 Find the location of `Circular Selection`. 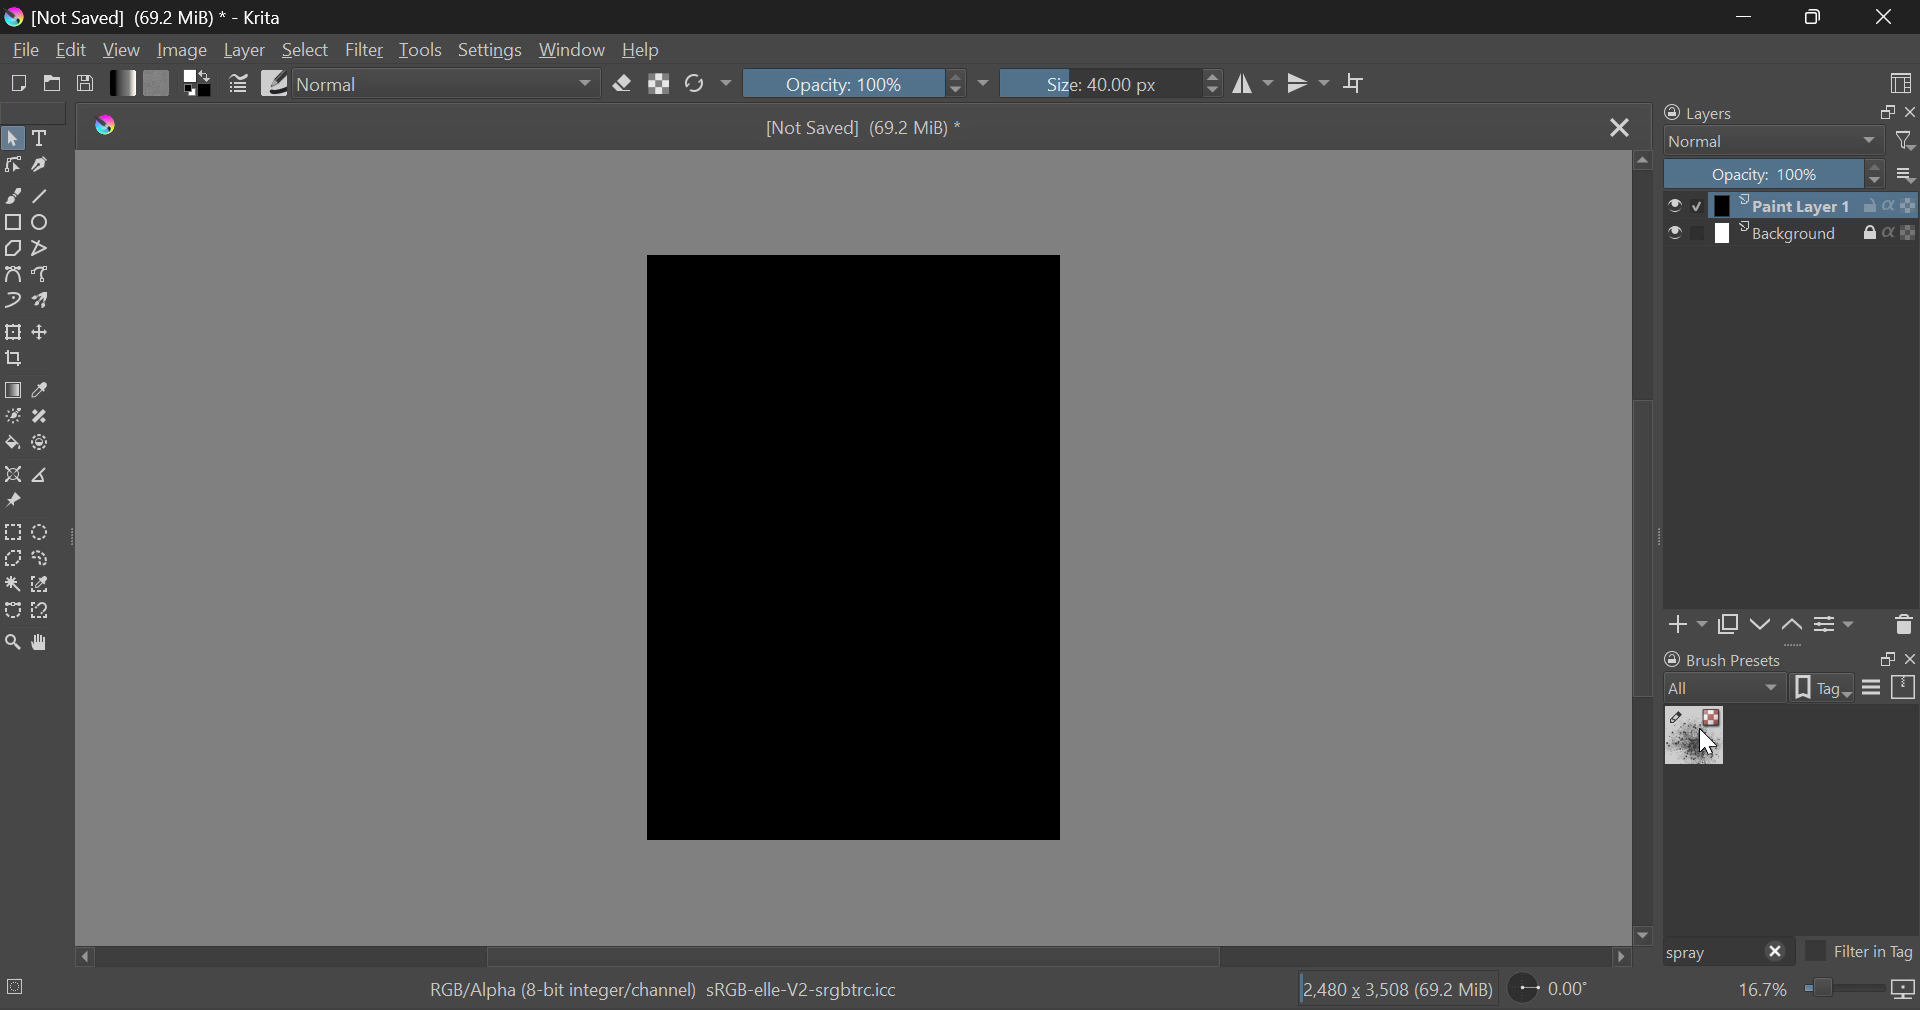

Circular Selection is located at coordinates (41, 532).